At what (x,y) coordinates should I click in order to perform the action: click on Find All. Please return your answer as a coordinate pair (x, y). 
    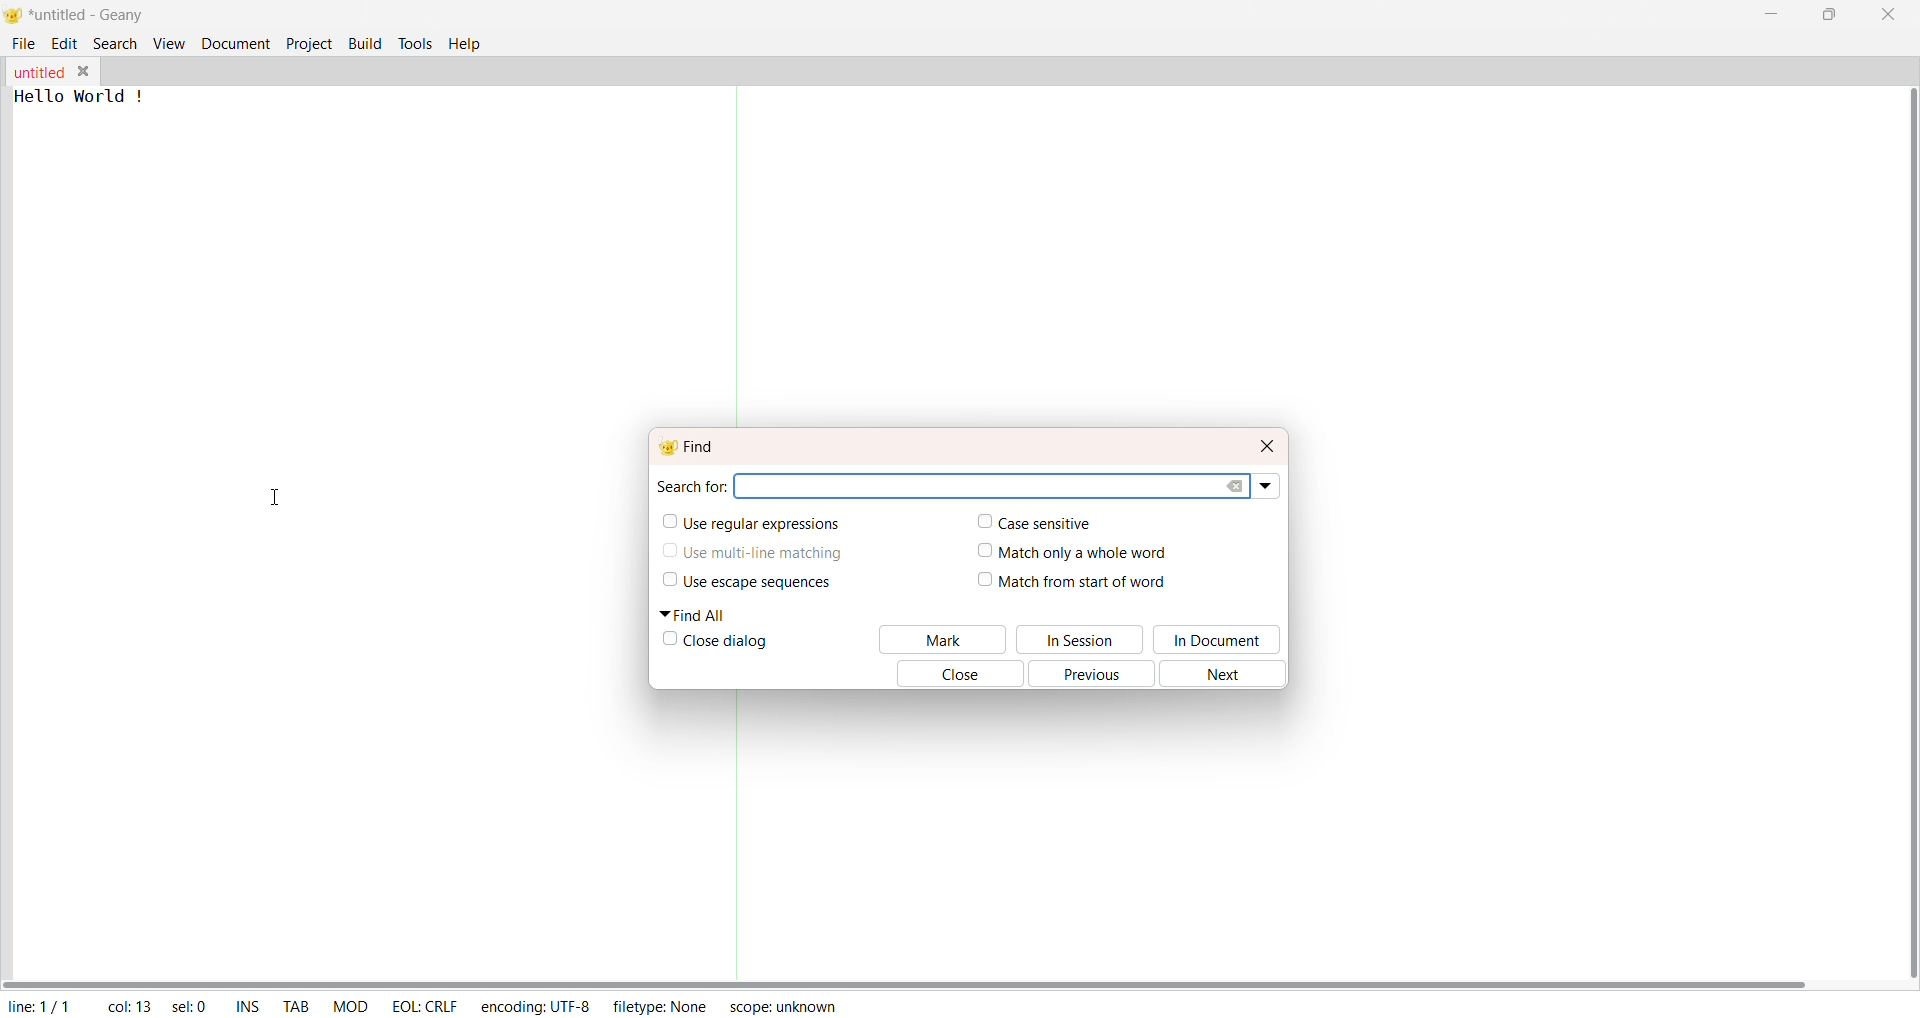
    Looking at the image, I should click on (700, 615).